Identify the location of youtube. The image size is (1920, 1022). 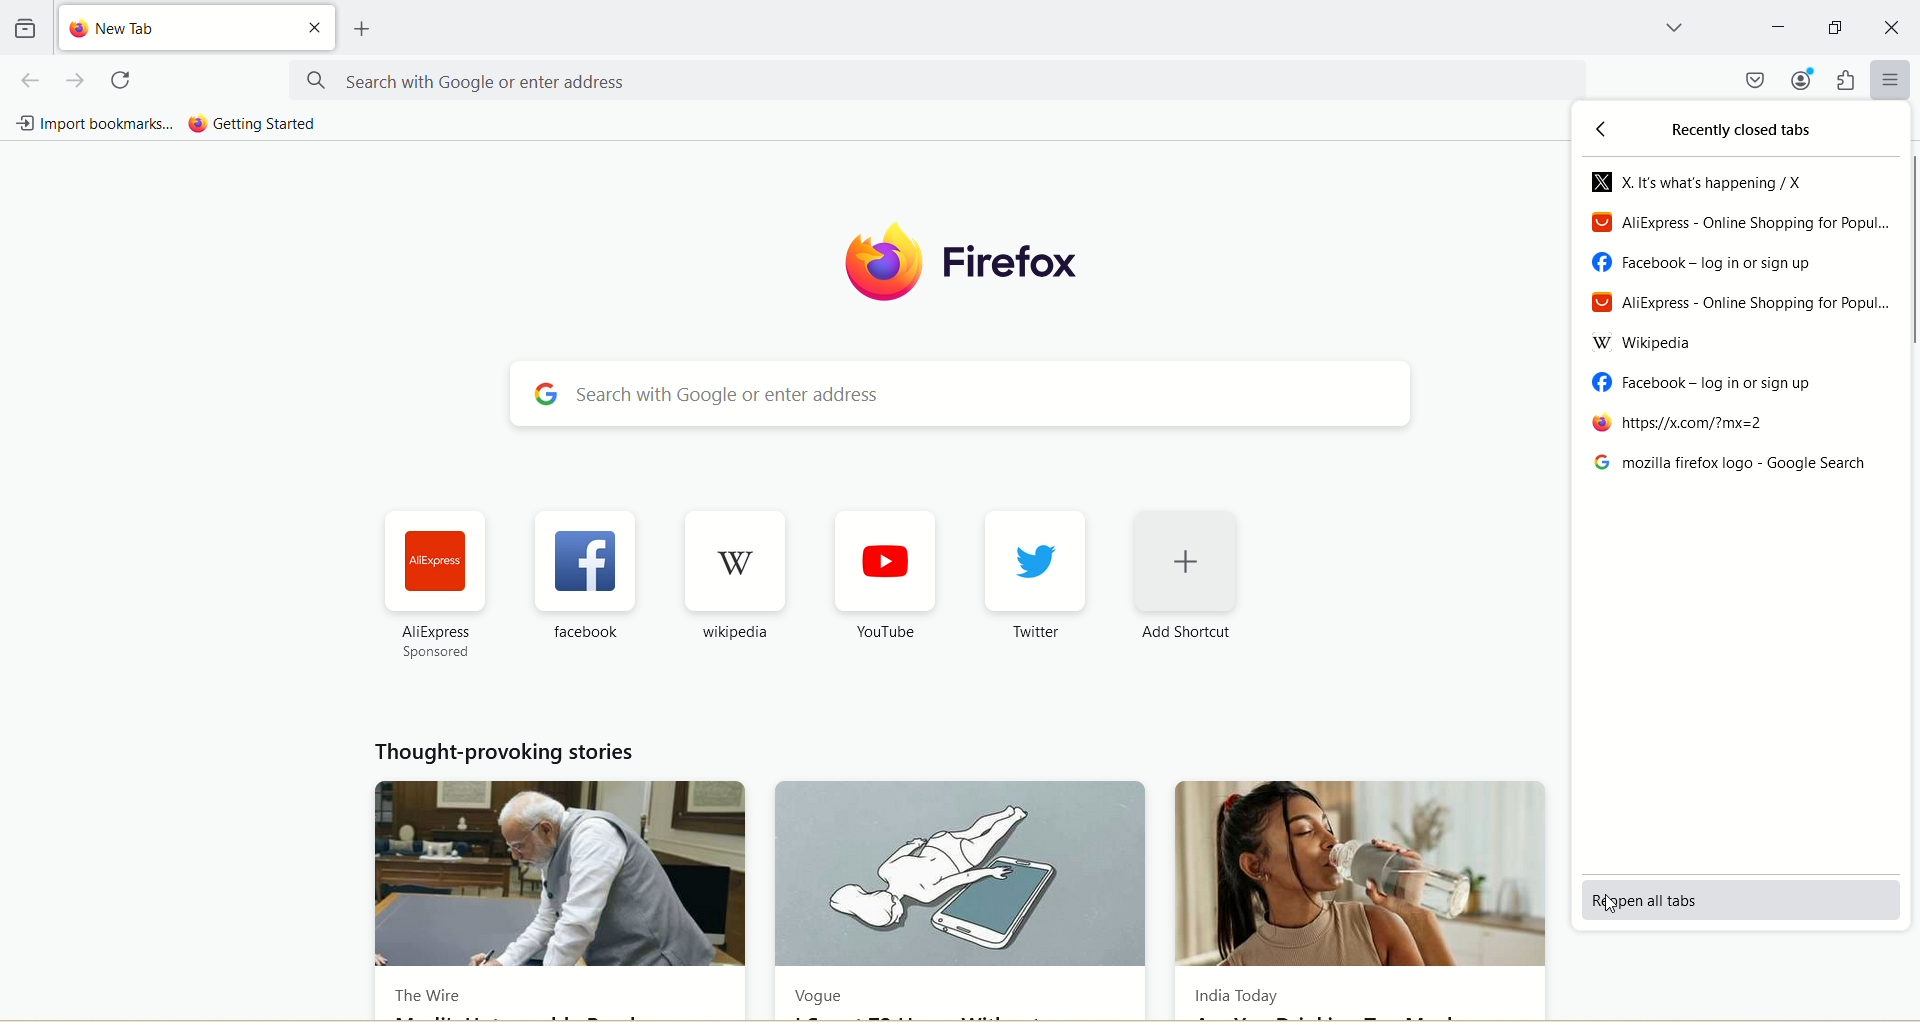
(887, 561).